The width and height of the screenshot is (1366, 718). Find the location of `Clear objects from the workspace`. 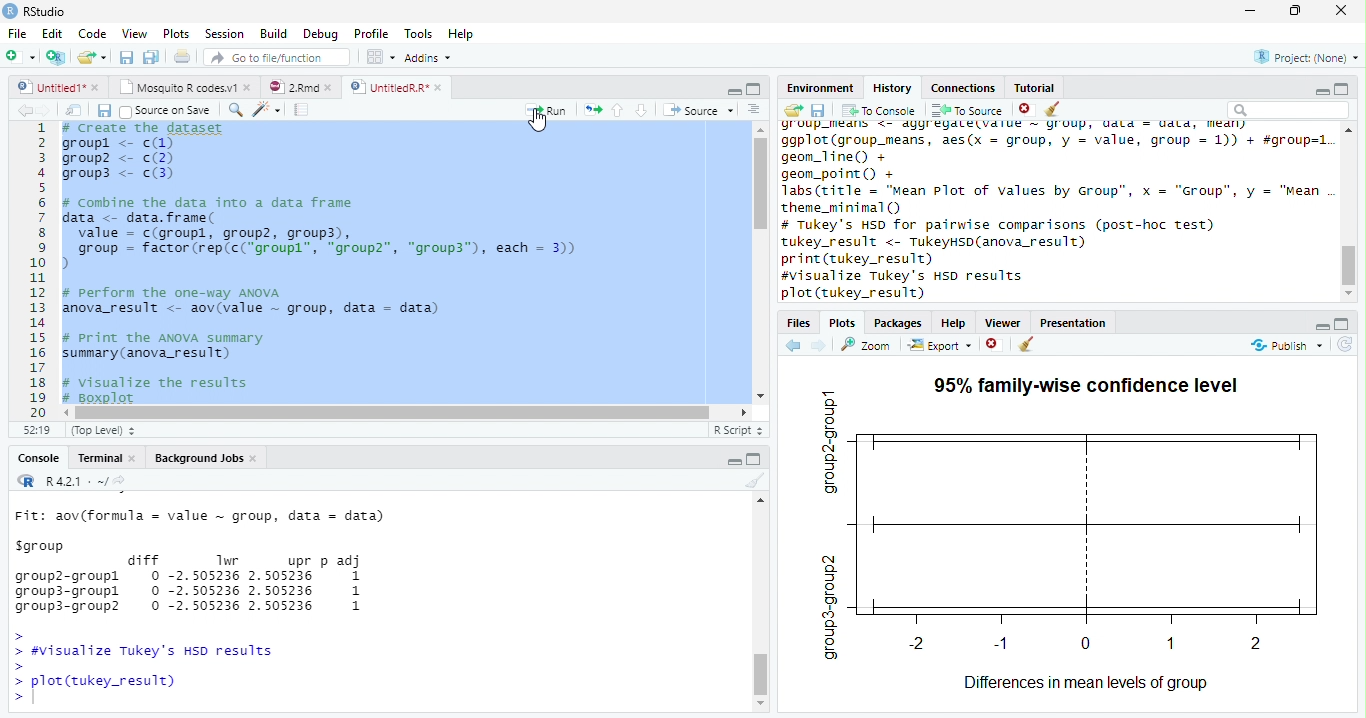

Clear objects from the workspace is located at coordinates (1051, 106).